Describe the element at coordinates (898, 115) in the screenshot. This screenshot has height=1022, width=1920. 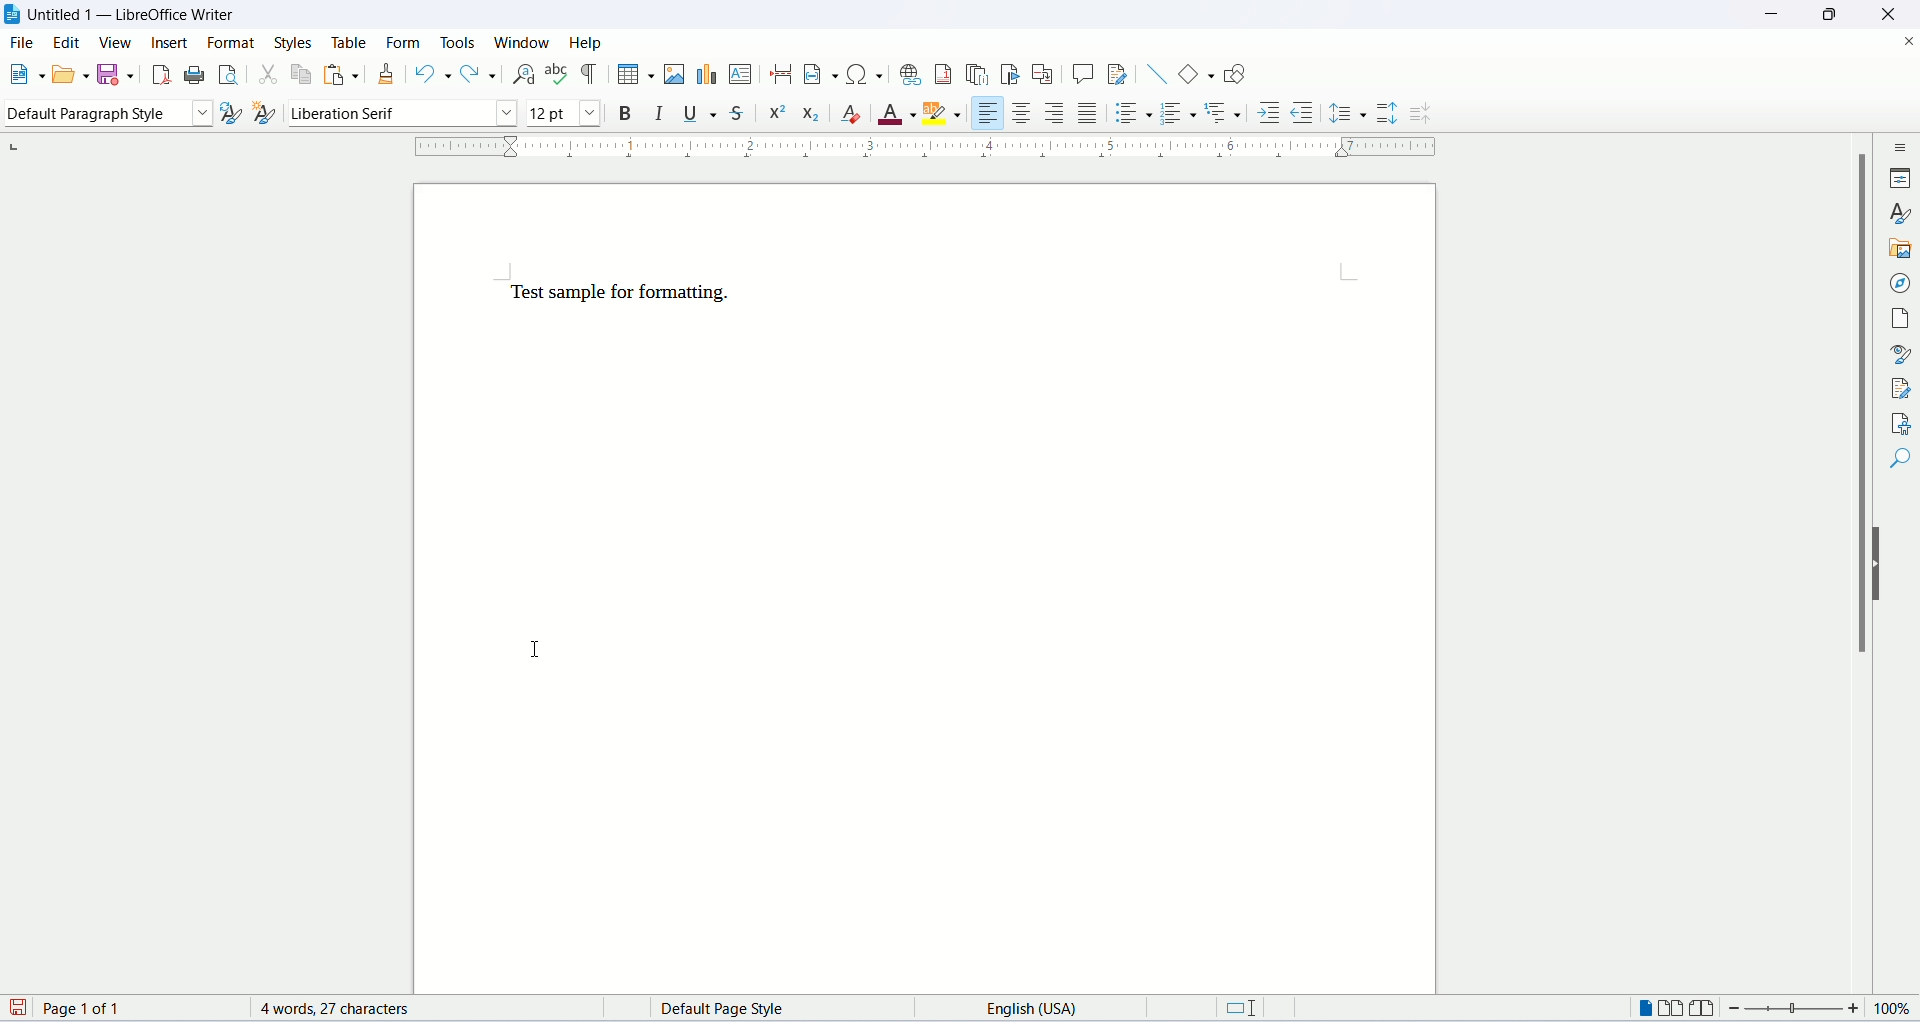
I see `font color` at that location.